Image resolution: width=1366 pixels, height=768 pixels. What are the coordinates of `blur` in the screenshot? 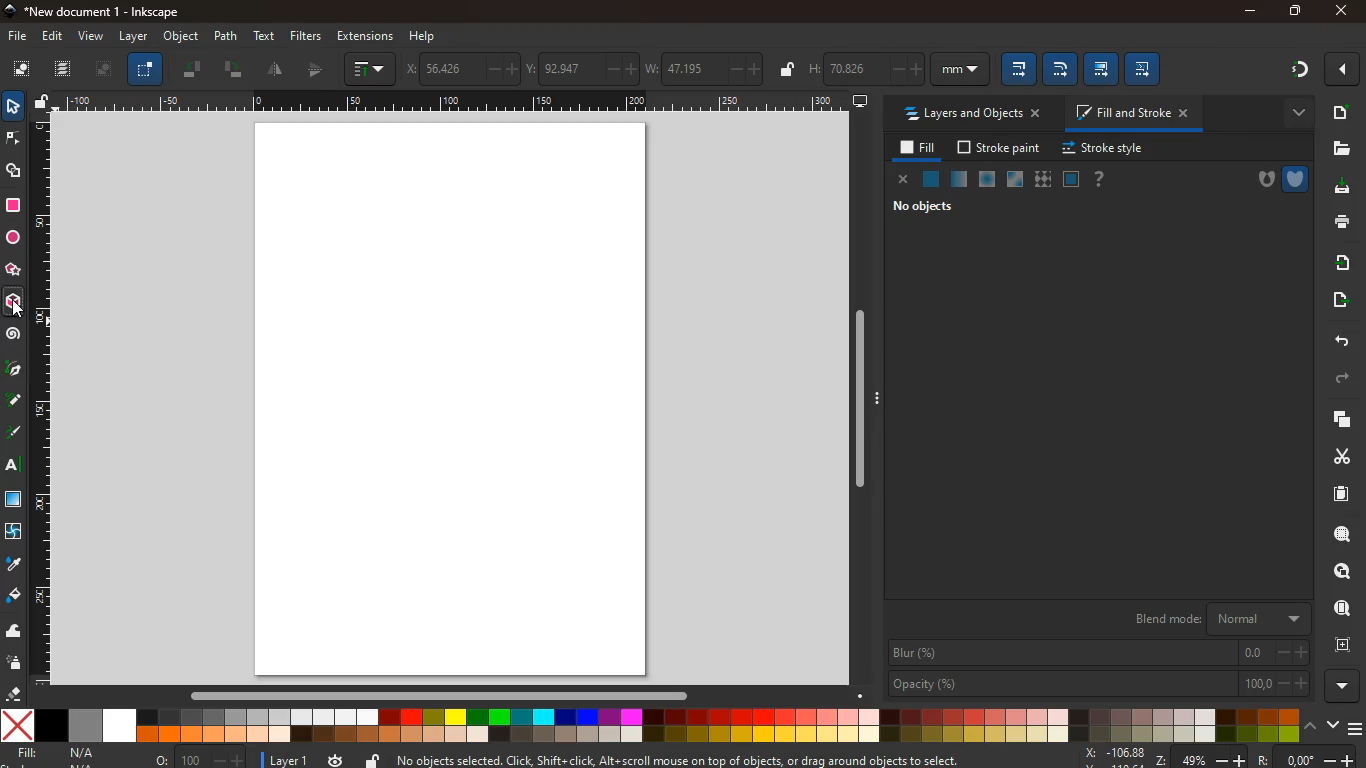 It's located at (1098, 653).